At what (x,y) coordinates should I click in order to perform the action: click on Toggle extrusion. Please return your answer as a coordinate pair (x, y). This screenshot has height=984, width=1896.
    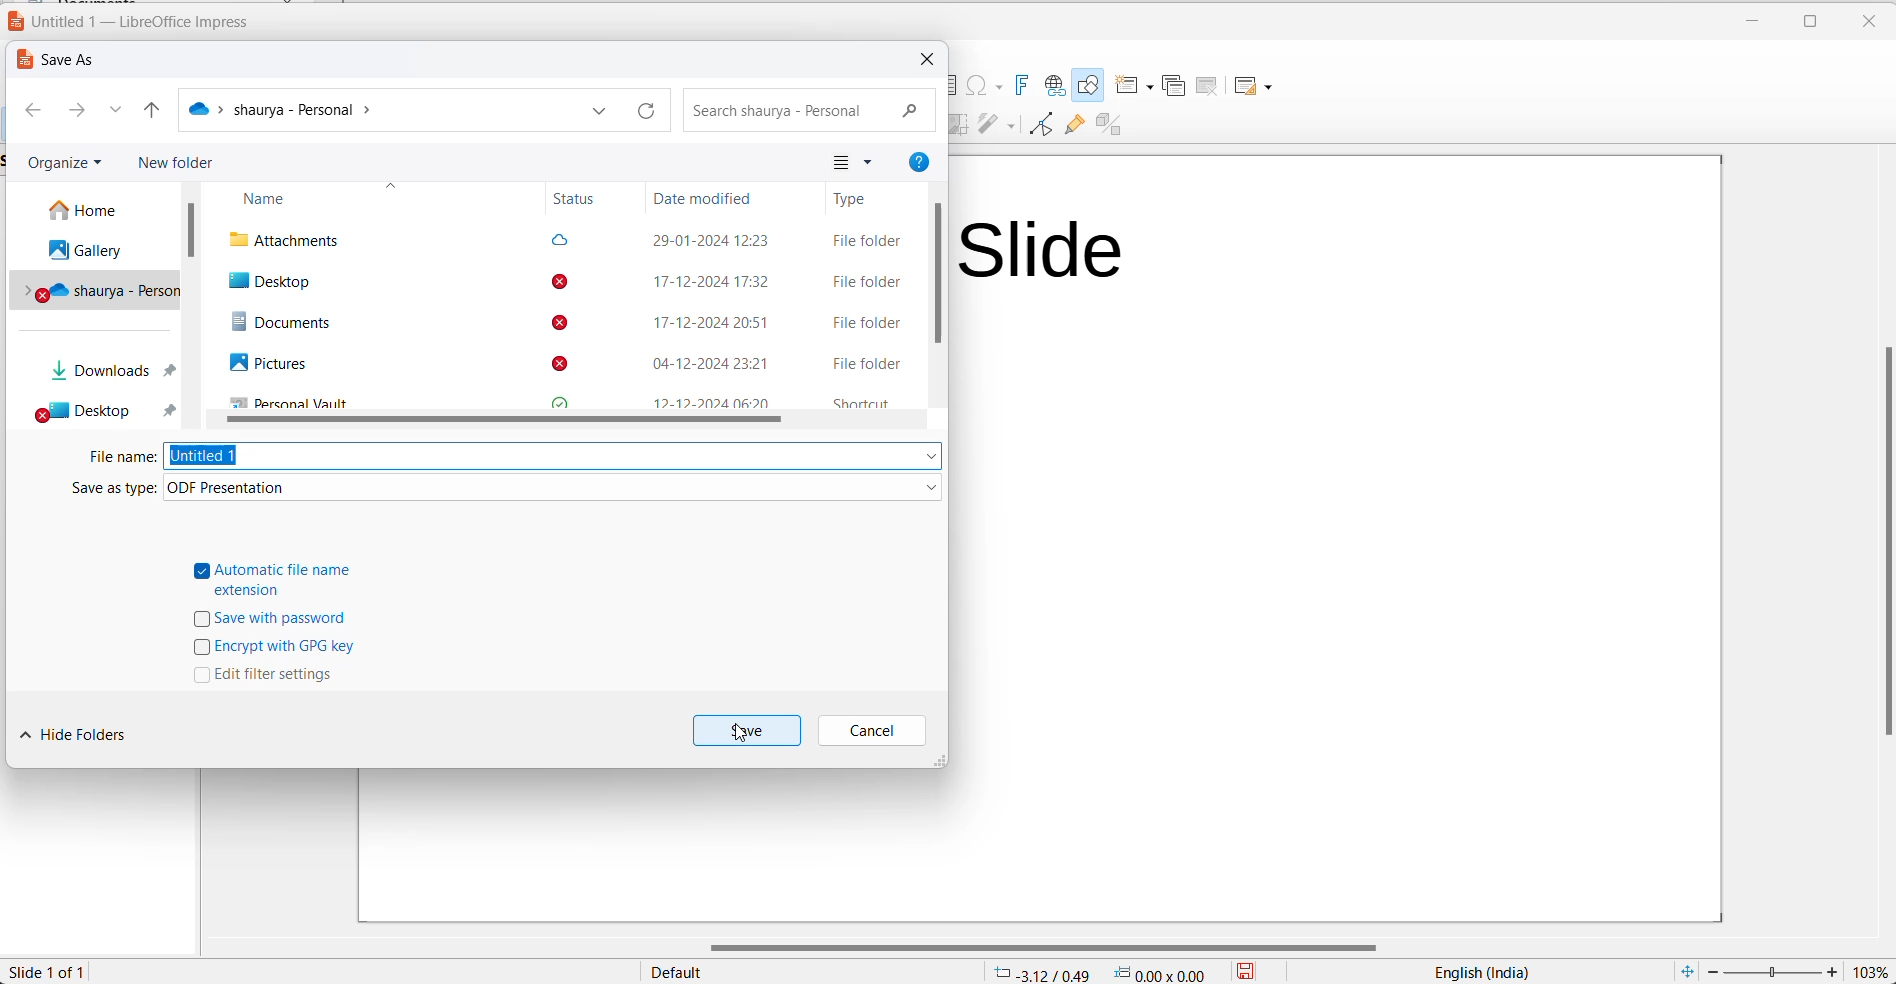
    Looking at the image, I should click on (1113, 126).